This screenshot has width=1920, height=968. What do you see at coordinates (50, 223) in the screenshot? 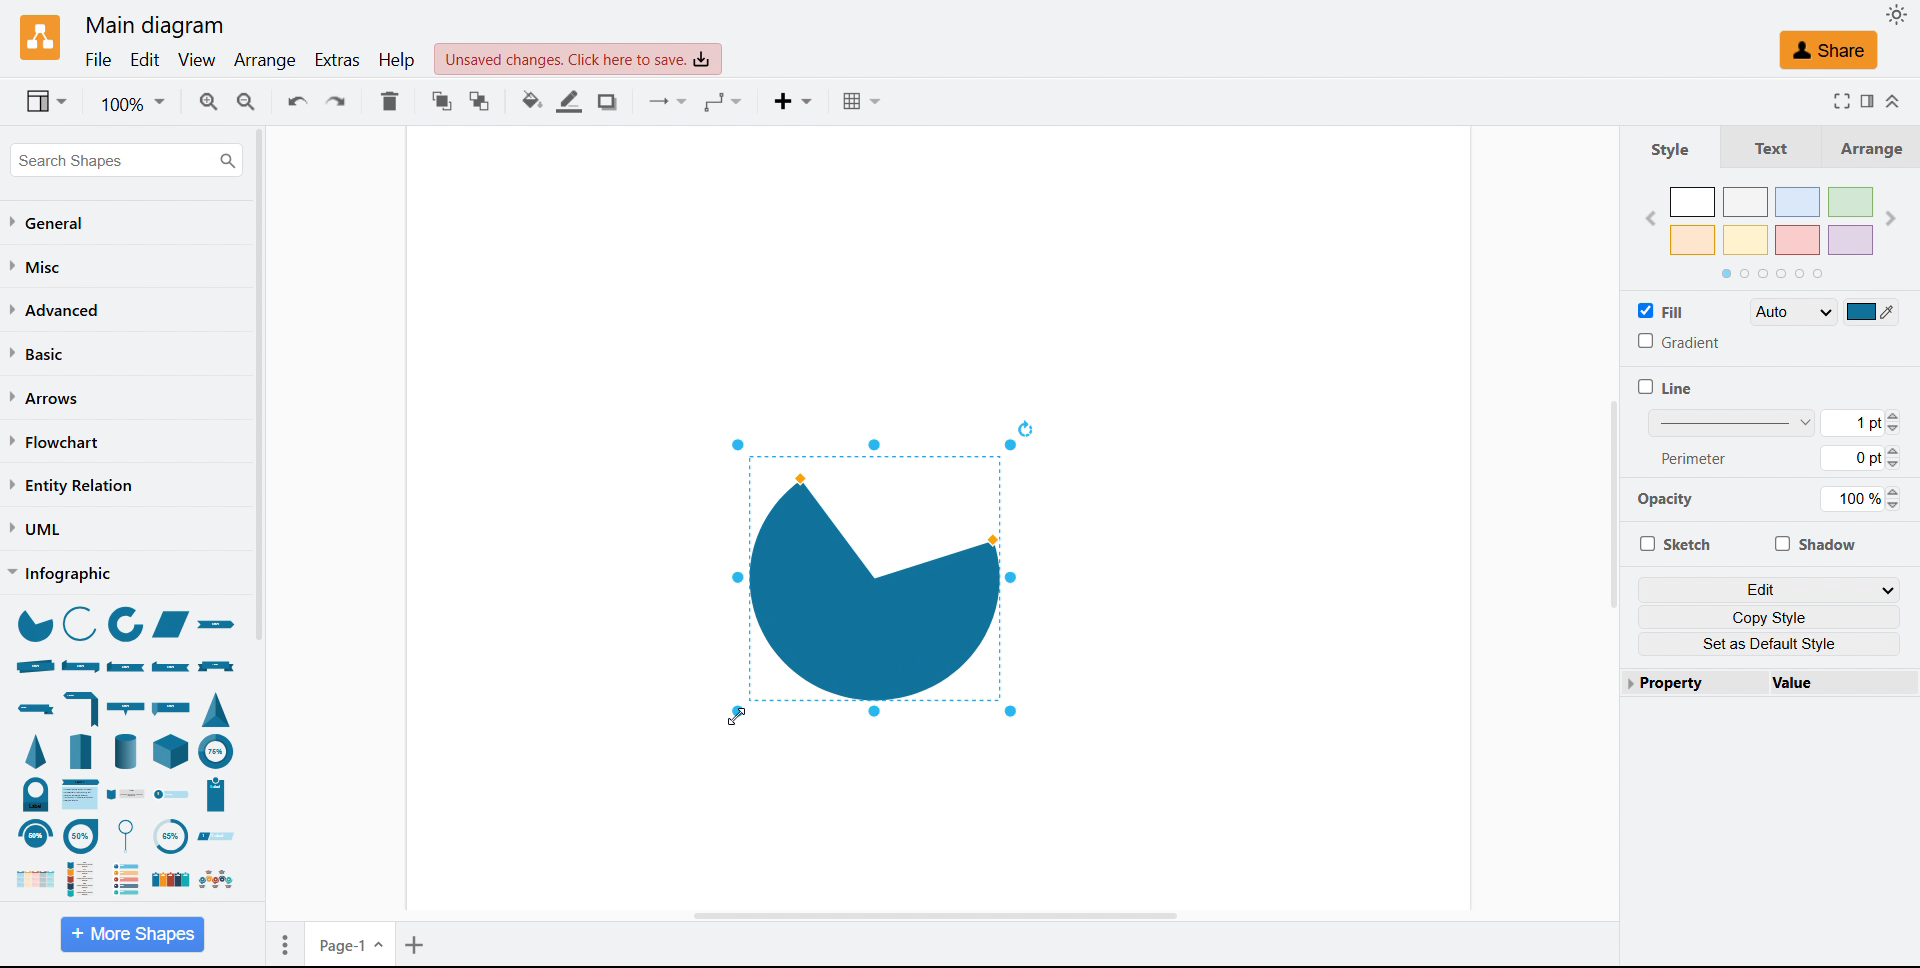
I see `general ` at bounding box center [50, 223].